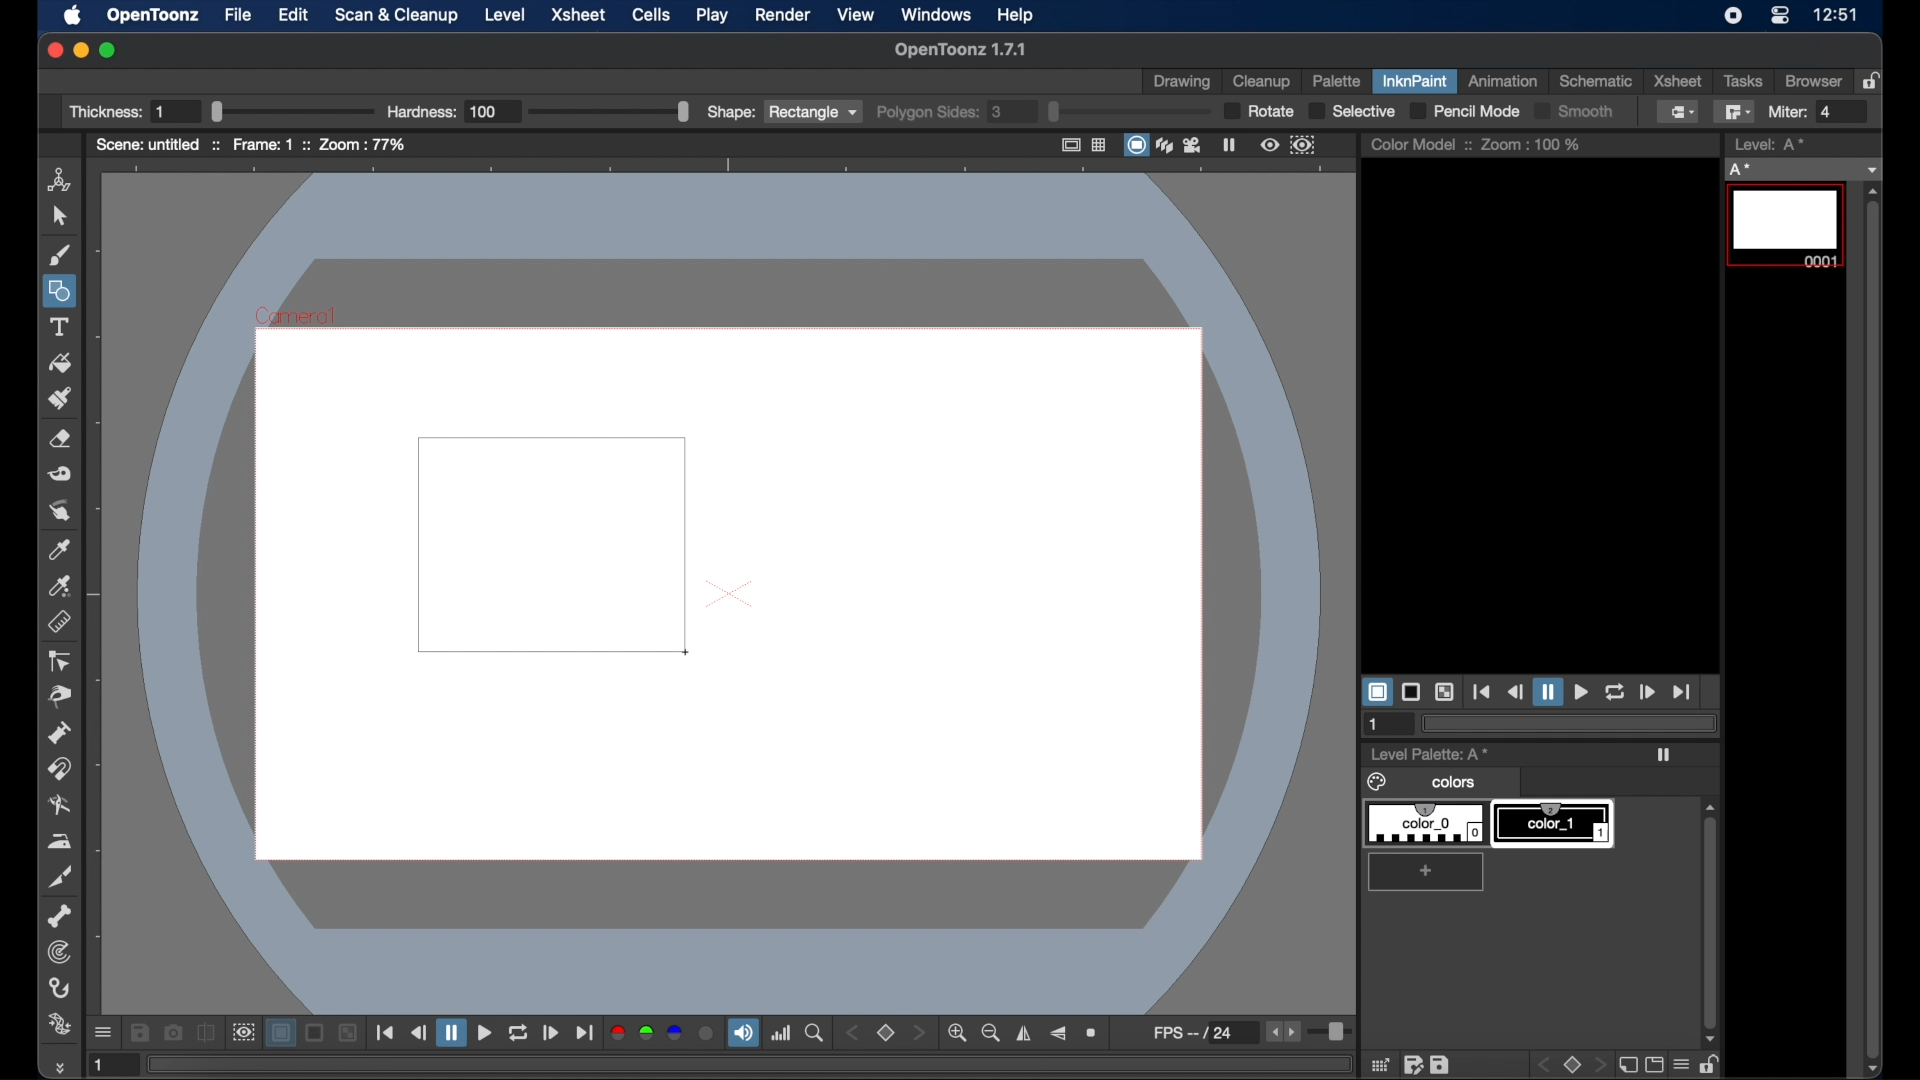  What do you see at coordinates (139, 1033) in the screenshot?
I see `save images` at bounding box center [139, 1033].